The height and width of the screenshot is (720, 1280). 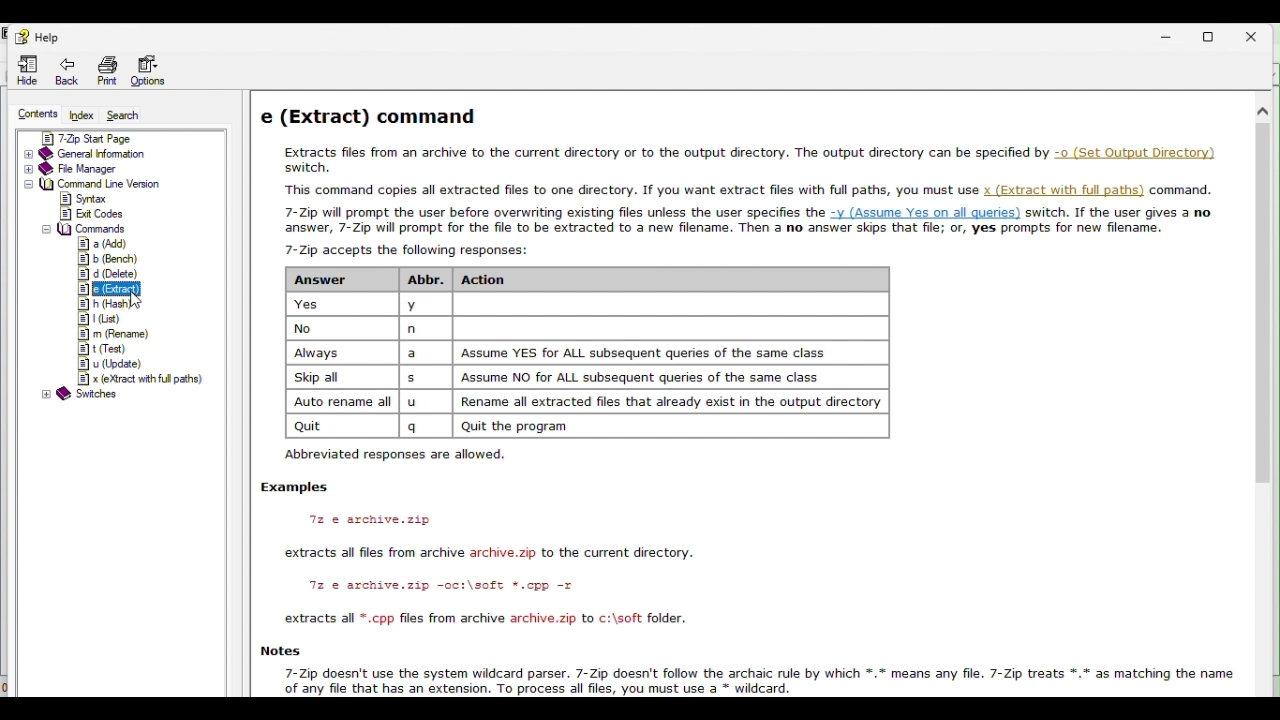 I want to click on t( test), so click(x=103, y=348).